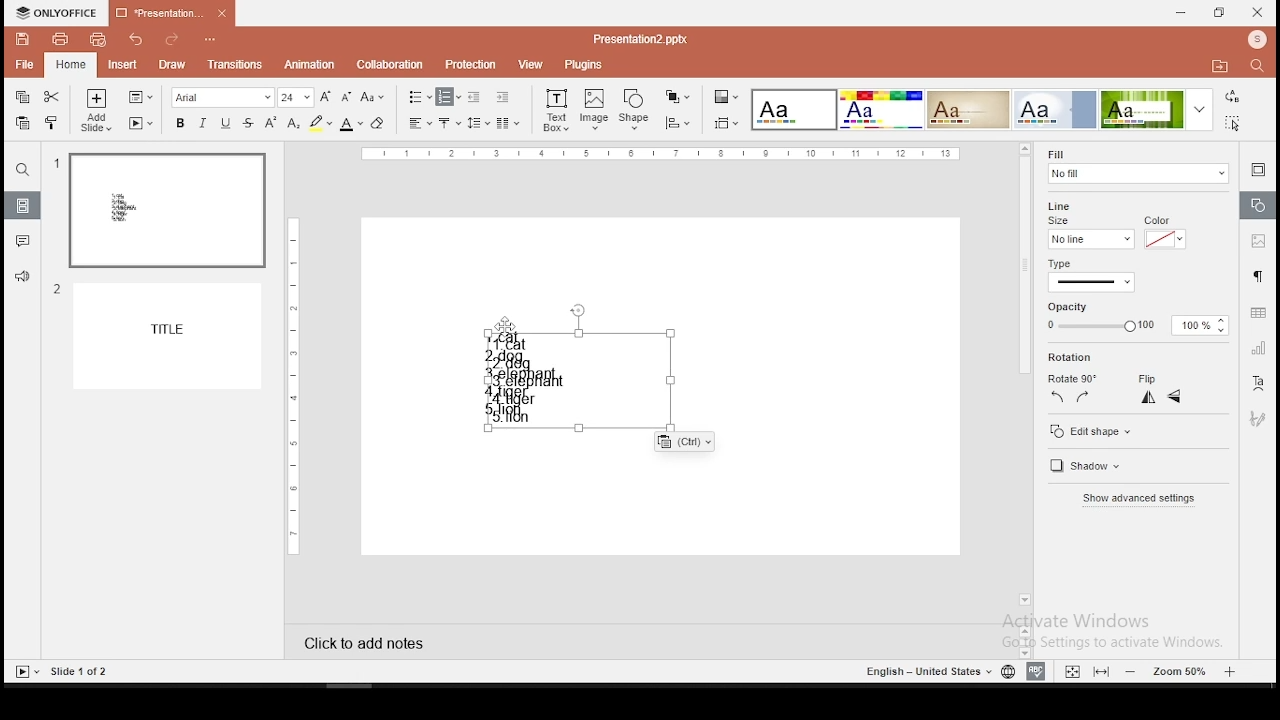 This screenshot has height=720, width=1280. Describe the element at coordinates (1257, 278) in the screenshot. I see `paragraph settings` at that location.